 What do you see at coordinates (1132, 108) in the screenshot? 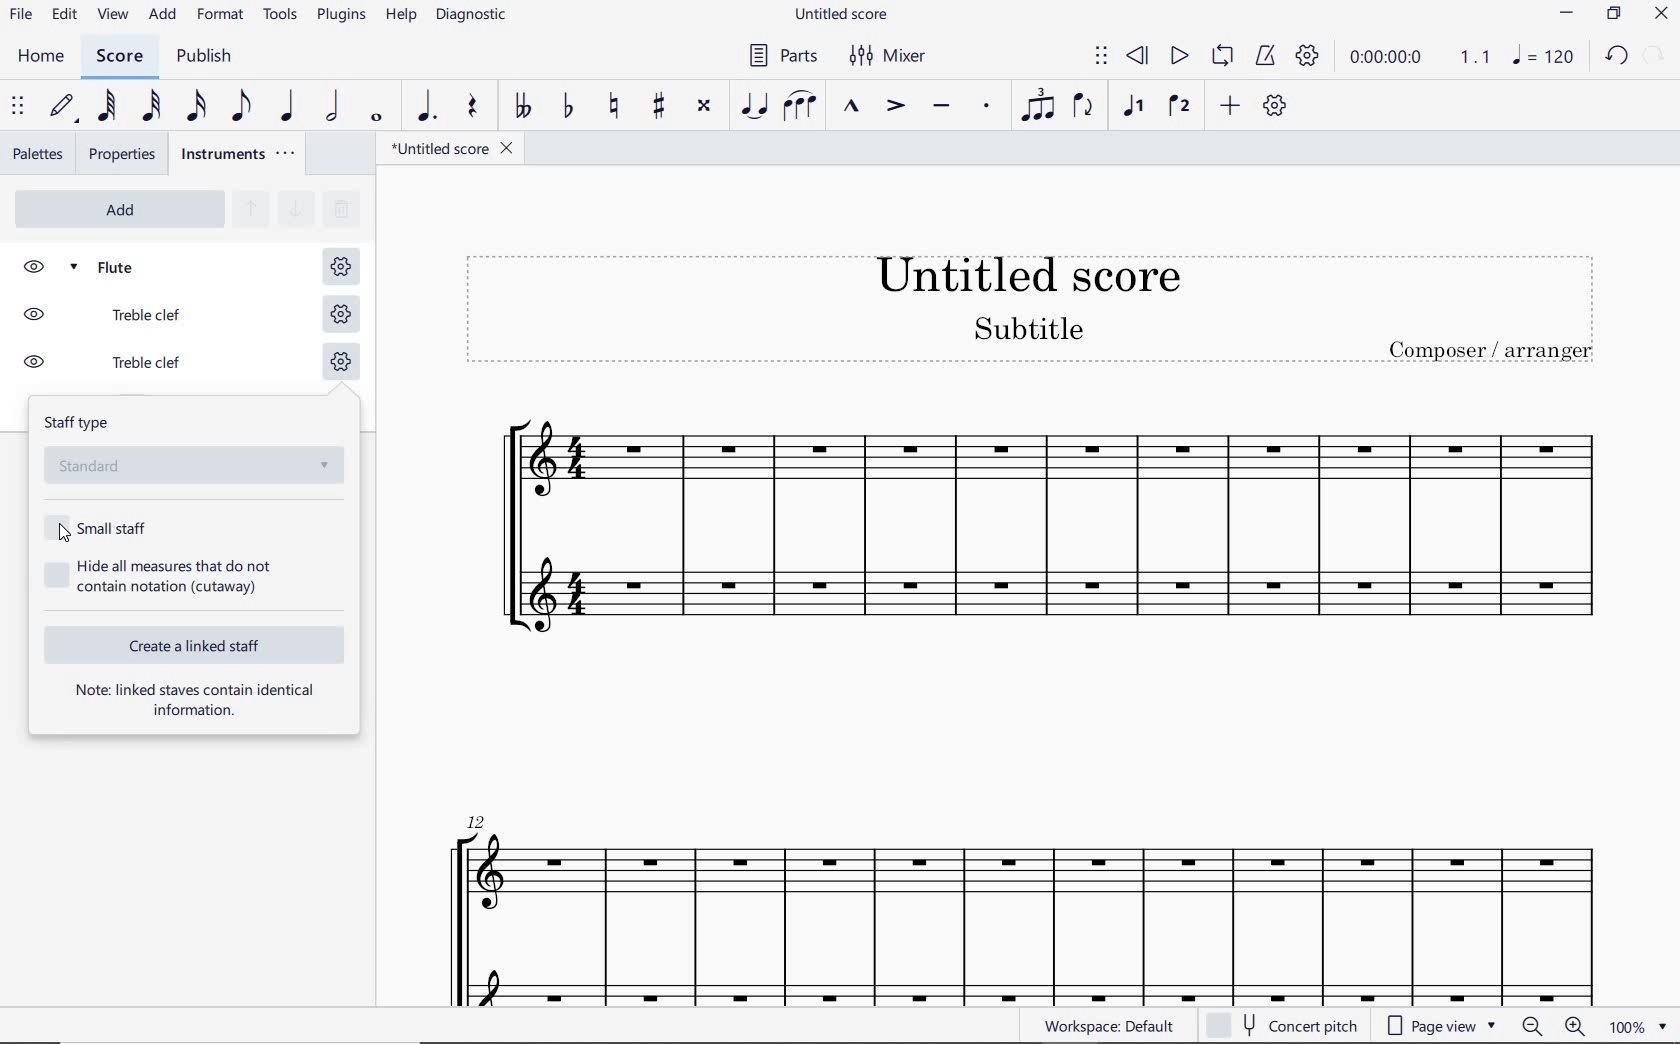
I see `VOICE 1` at bounding box center [1132, 108].